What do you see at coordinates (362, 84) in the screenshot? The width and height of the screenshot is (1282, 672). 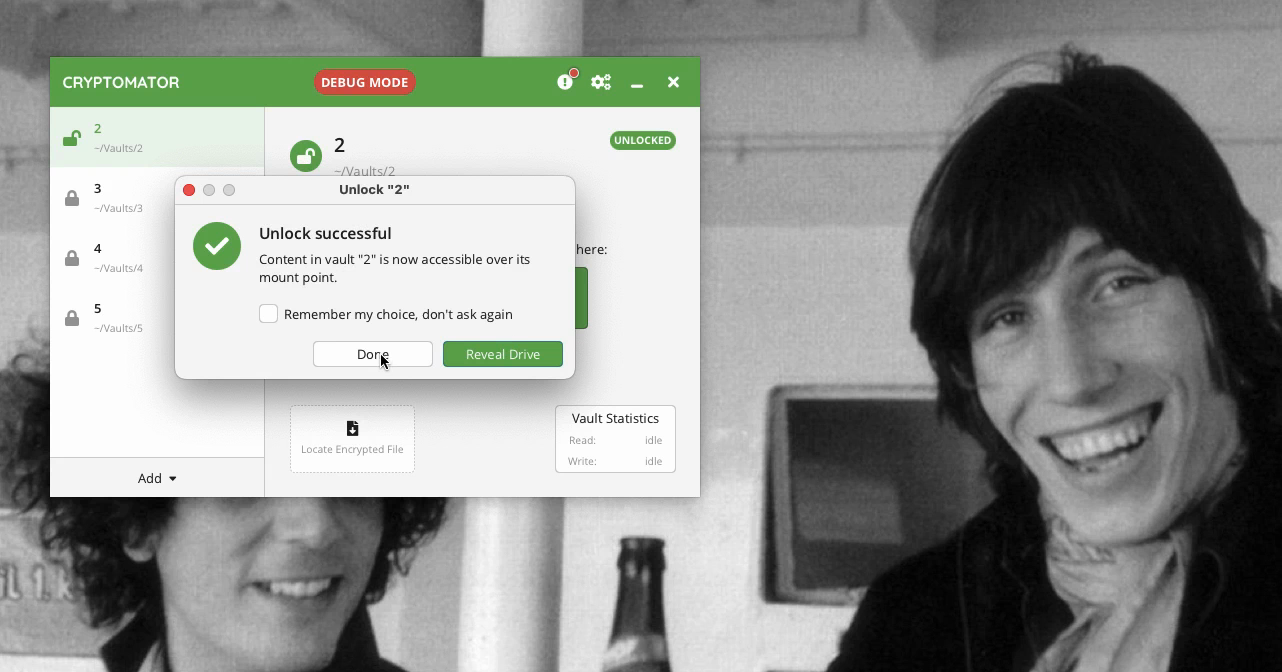 I see `Debug mode` at bounding box center [362, 84].